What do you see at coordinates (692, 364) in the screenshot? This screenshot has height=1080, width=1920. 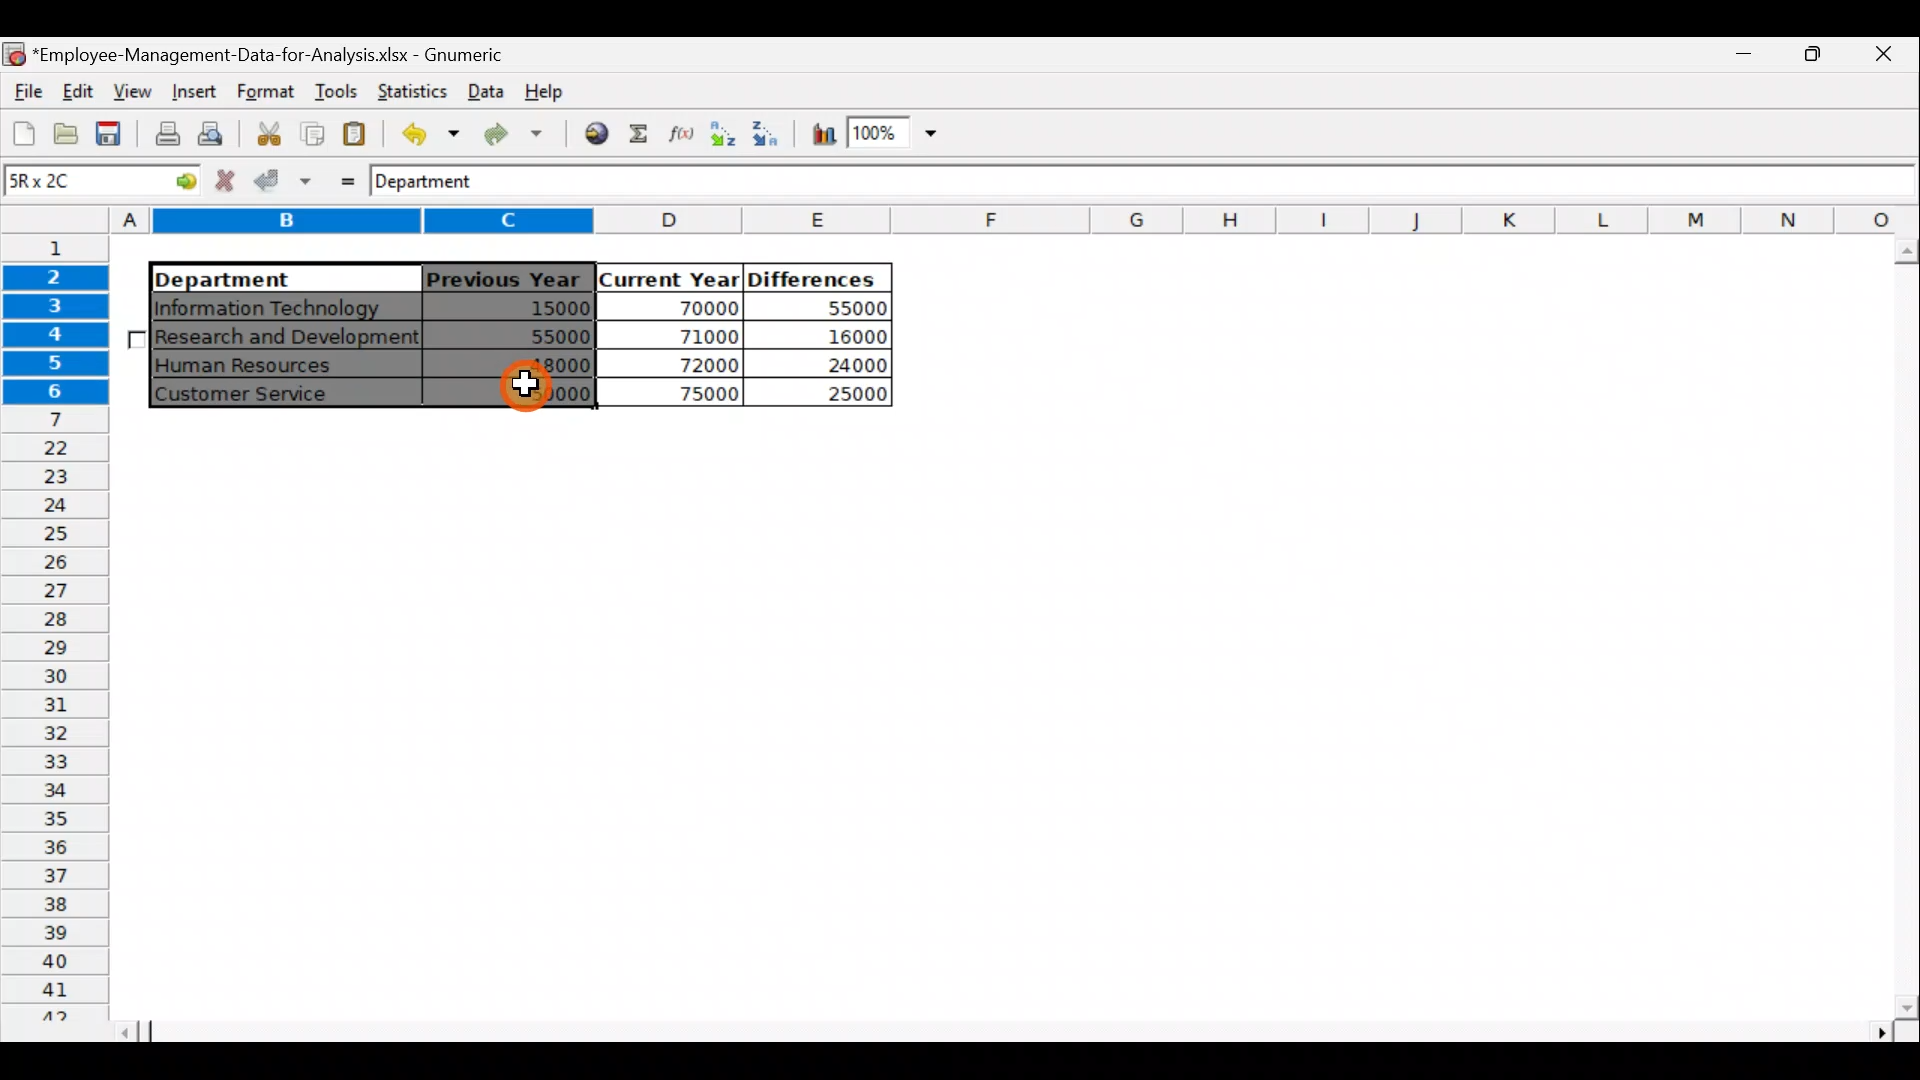 I see `72000` at bounding box center [692, 364].